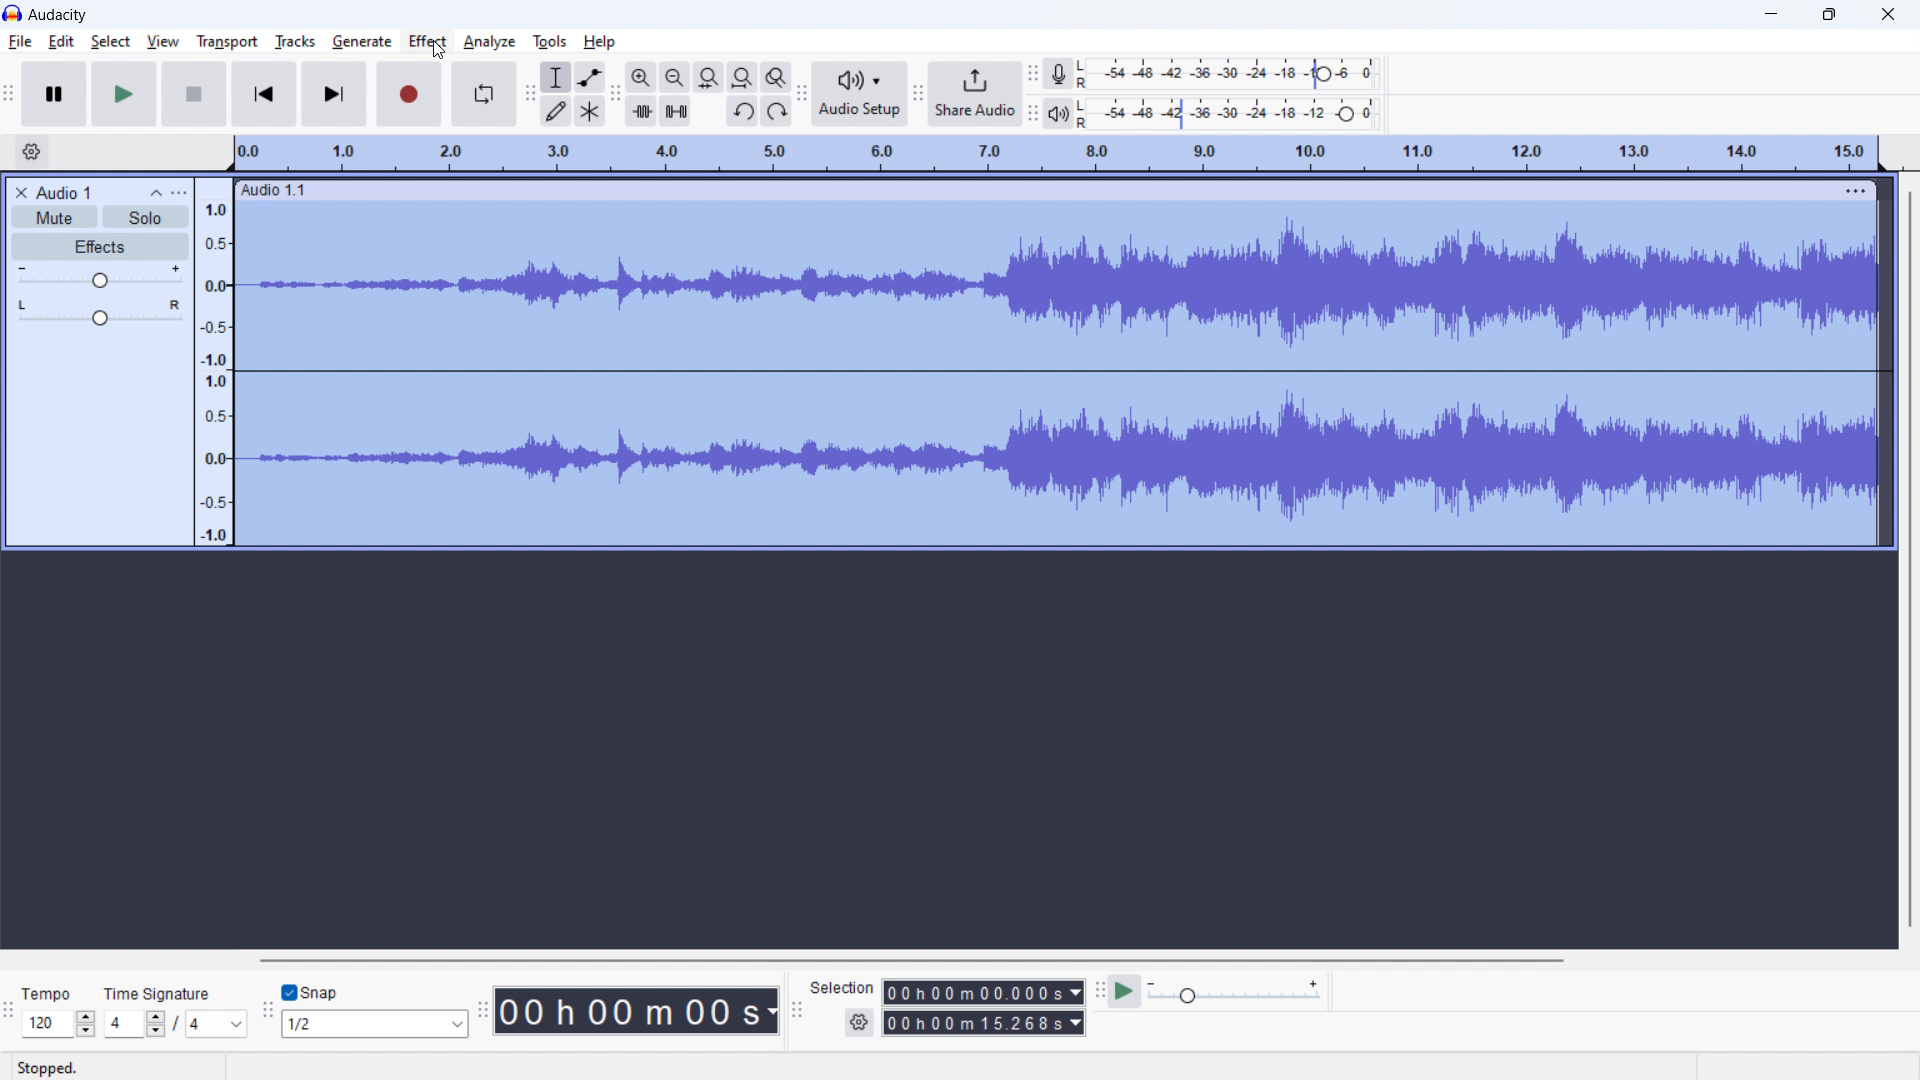 Image resolution: width=1920 pixels, height=1080 pixels. What do you see at coordinates (376, 1023) in the screenshot?
I see `1/2 (select snap)` at bounding box center [376, 1023].